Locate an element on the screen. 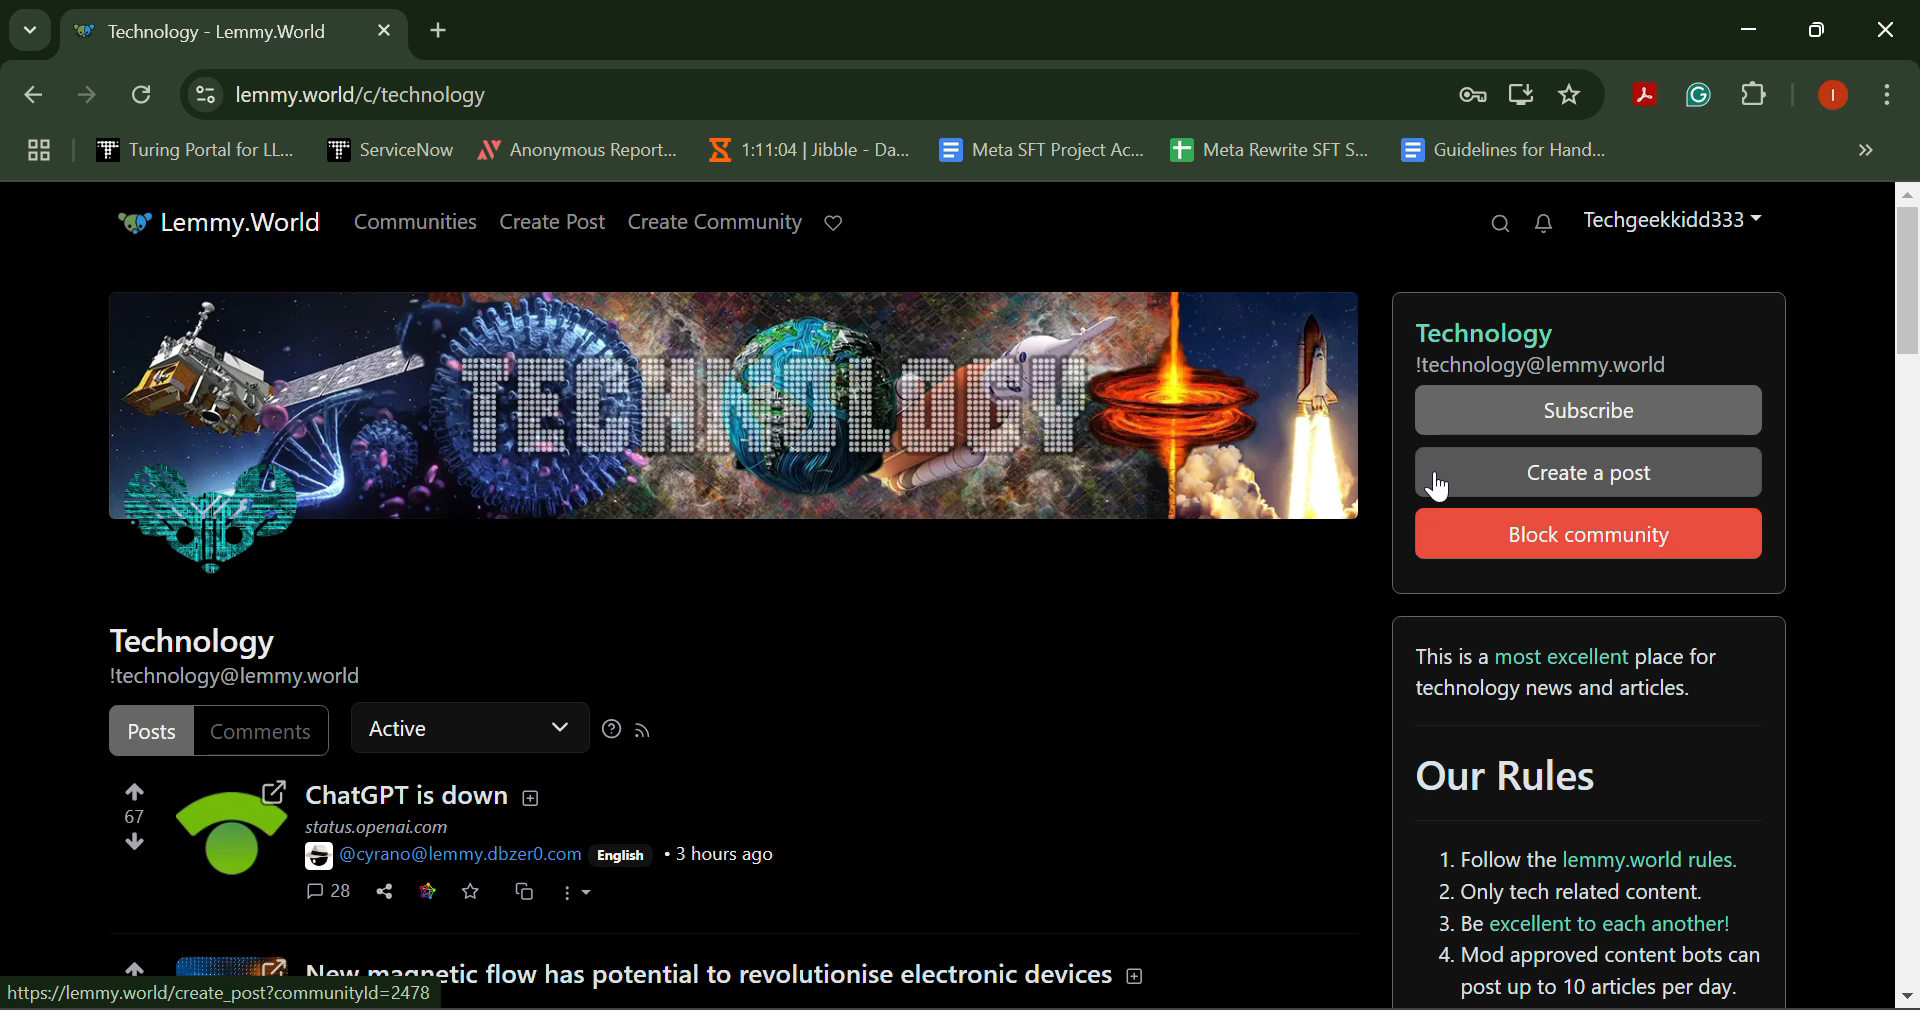 The image size is (1920, 1010). Close Window is located at coordinates (1886, 32).